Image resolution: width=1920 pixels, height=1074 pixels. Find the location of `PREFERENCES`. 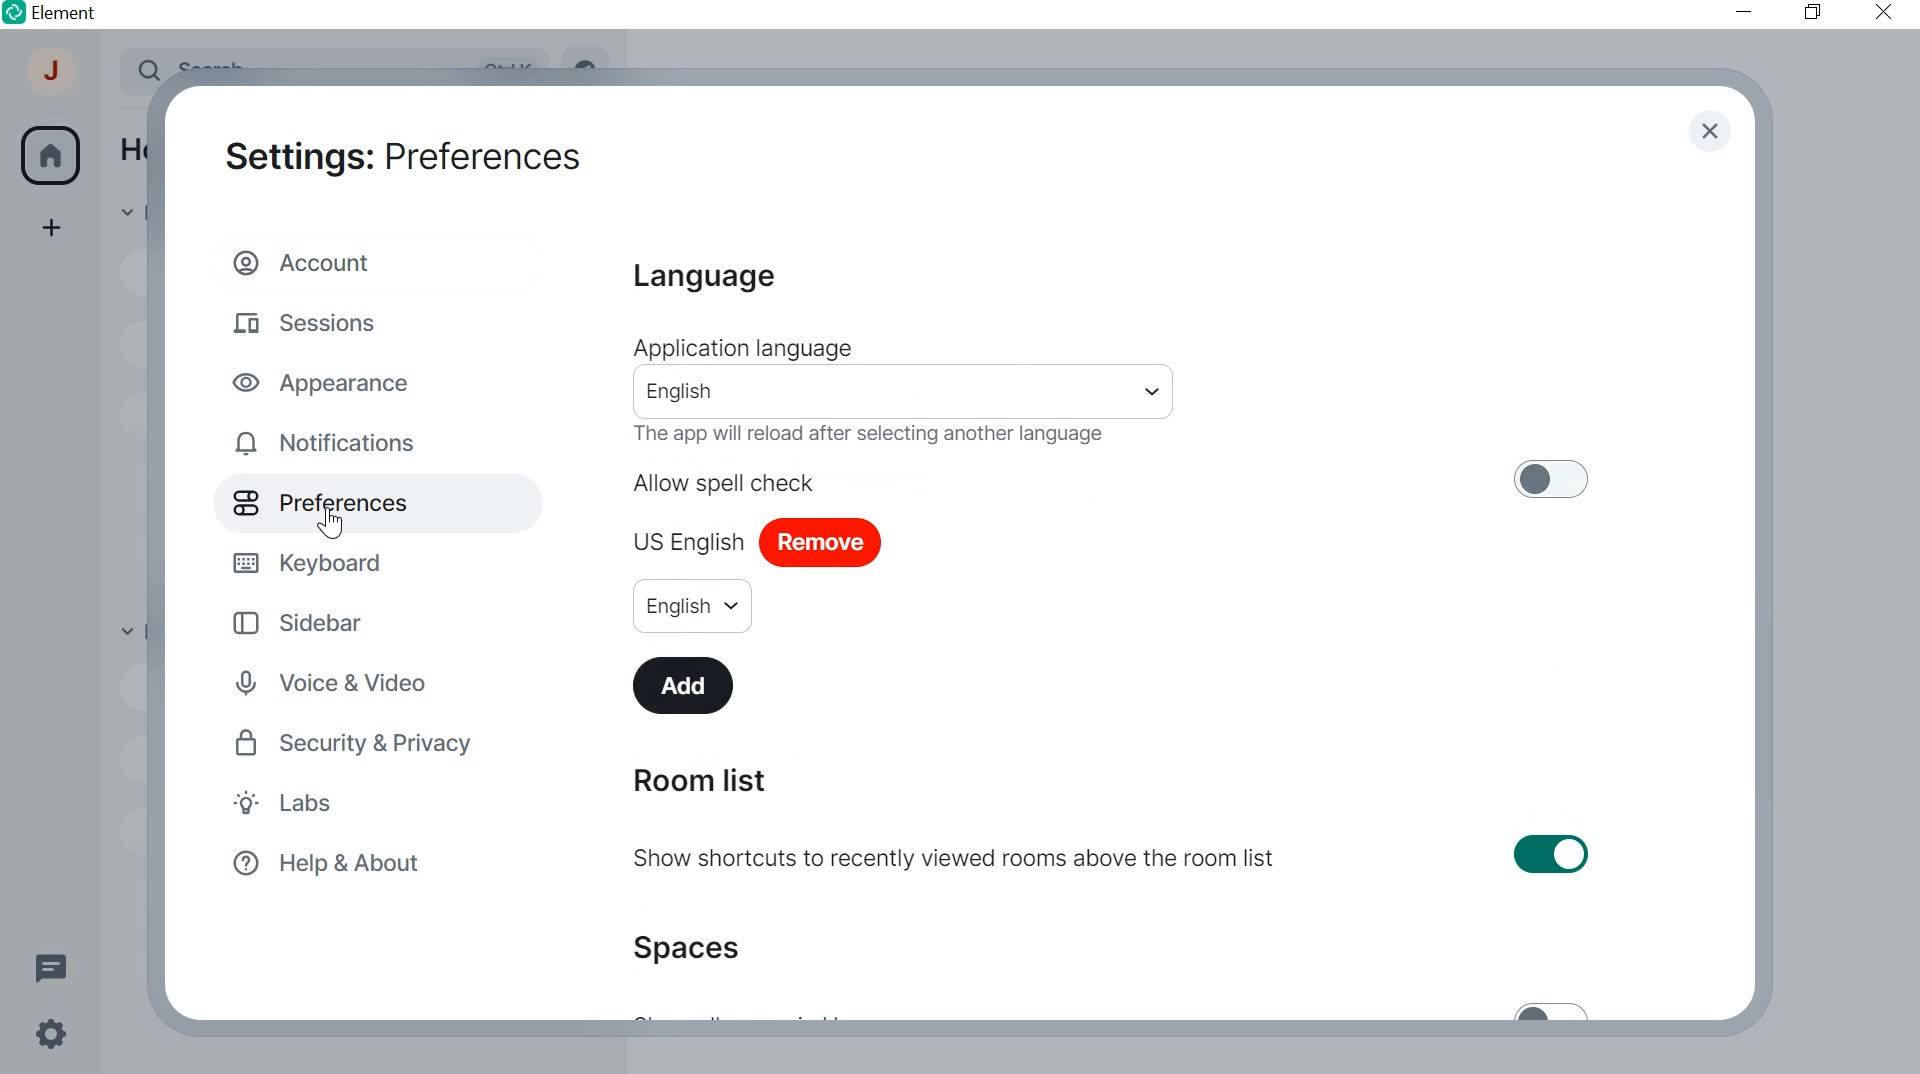

PREFERENCES is located at coordinates (346, 503).